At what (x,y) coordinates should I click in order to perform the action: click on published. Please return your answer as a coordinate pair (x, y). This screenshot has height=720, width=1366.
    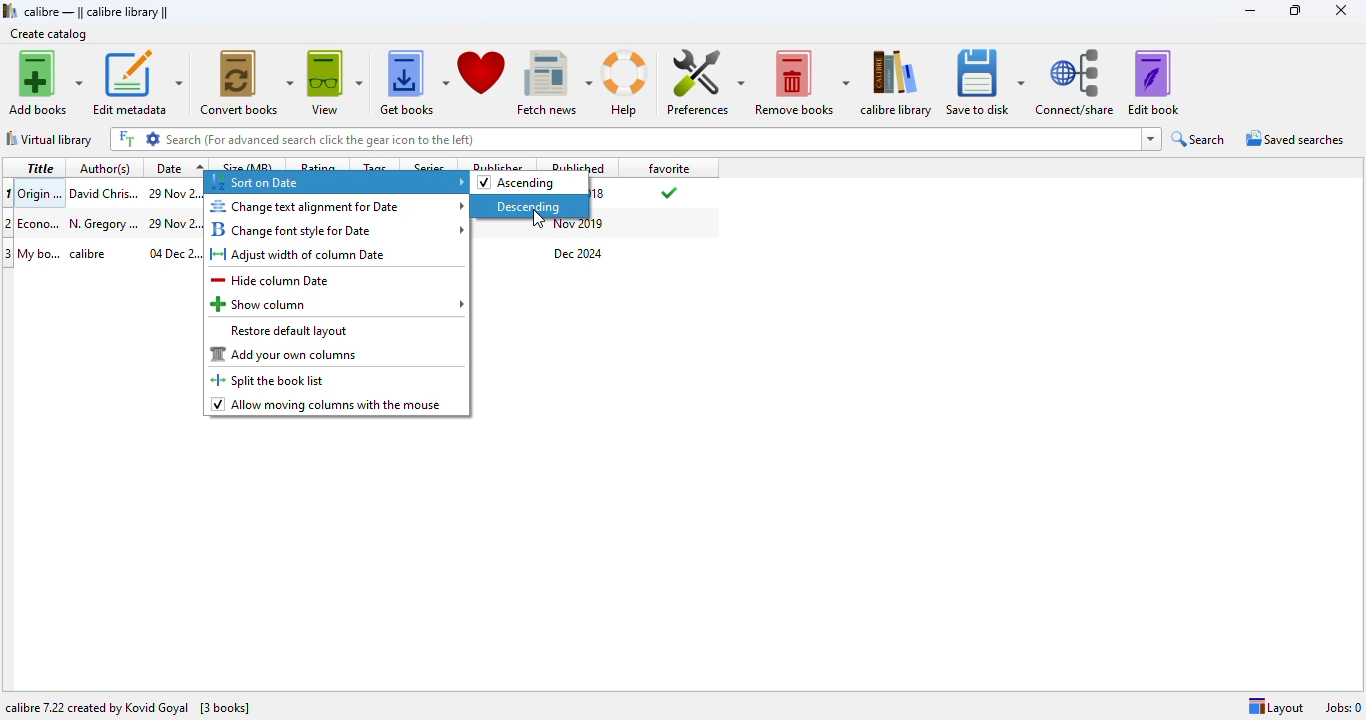
    Looking at the image, I should click on (581, 165).